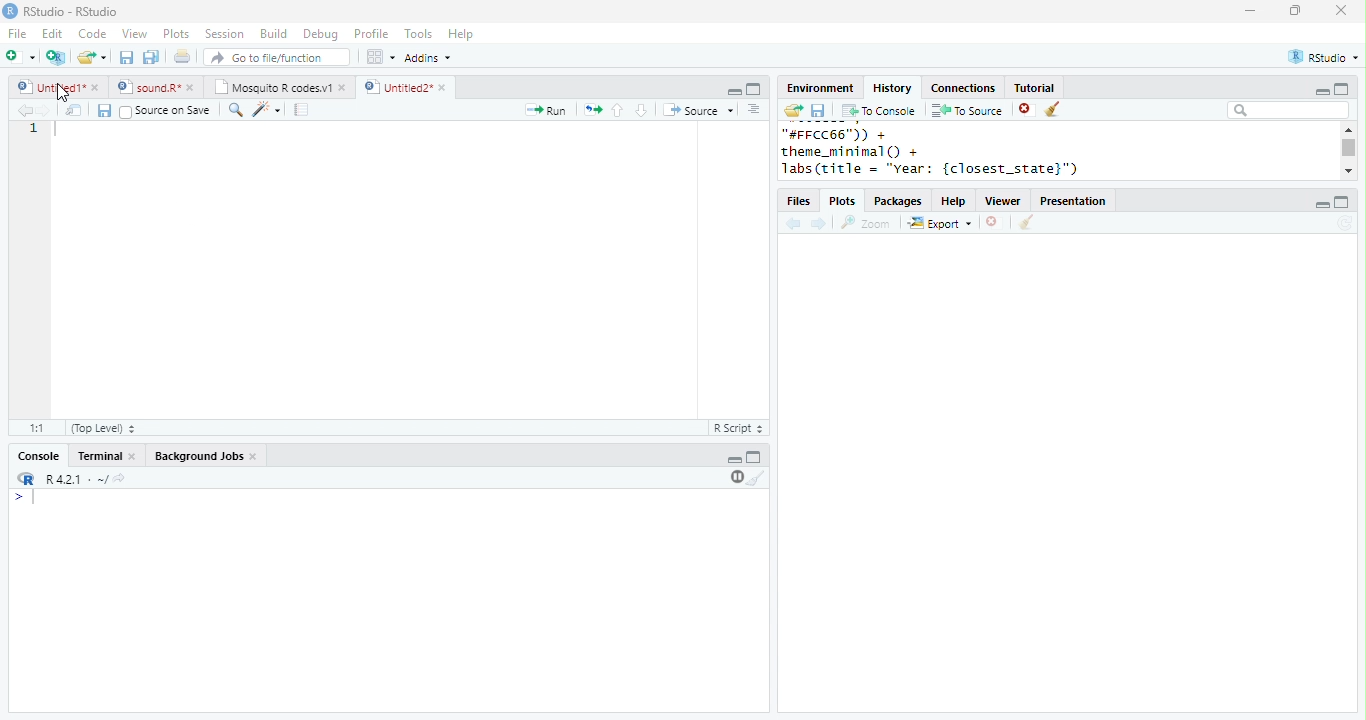  Describe the element at coordinates (618, 111) in the screenshot. I see `up` at that location.